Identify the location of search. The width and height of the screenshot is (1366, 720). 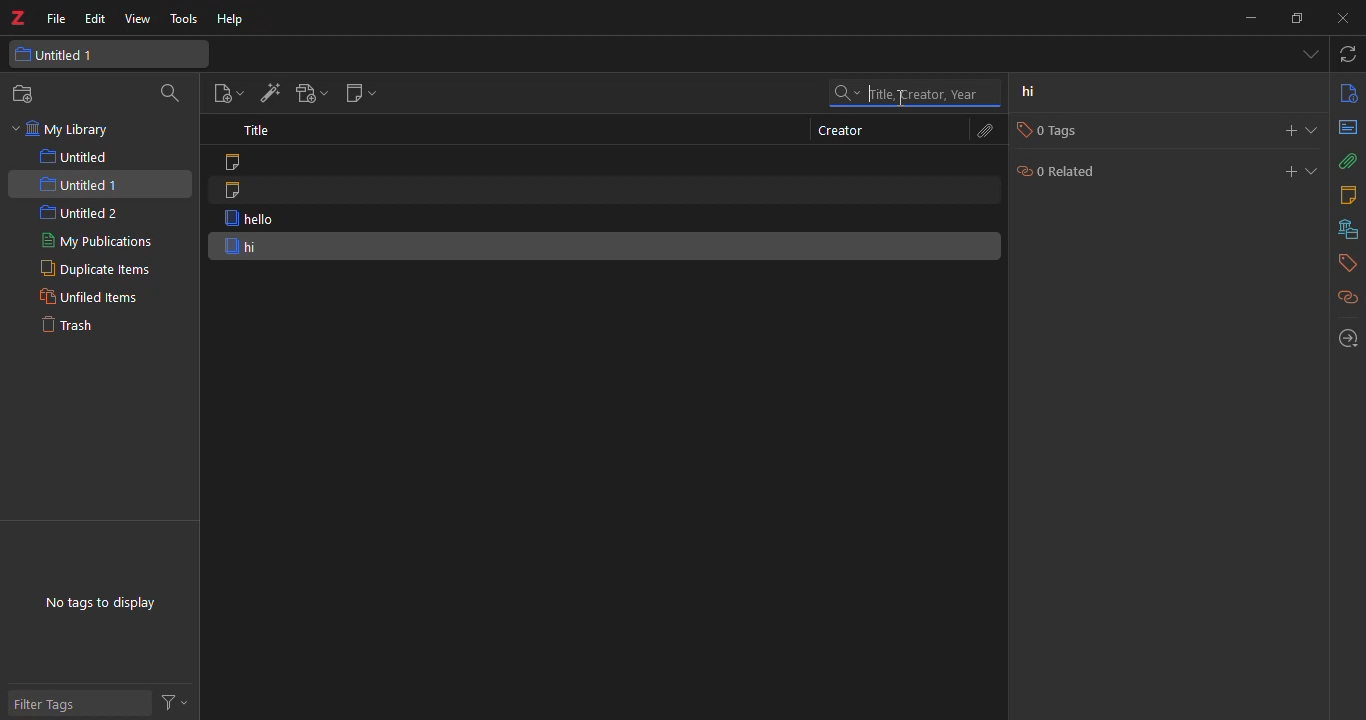
(166, 95).